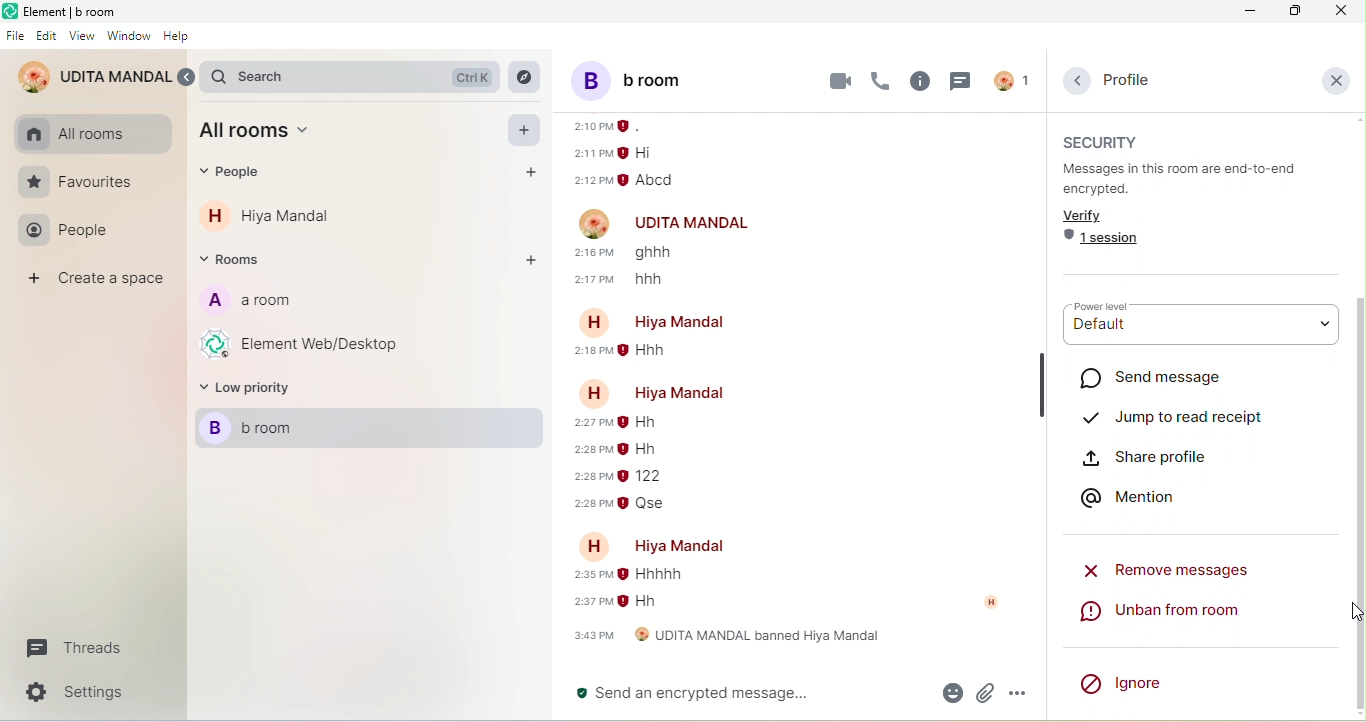 Image resolution: width=1366 pixels, height=722 pixels. Describe the element at coordinates (189, 78) in the screenshot. I see `expand` at that location.